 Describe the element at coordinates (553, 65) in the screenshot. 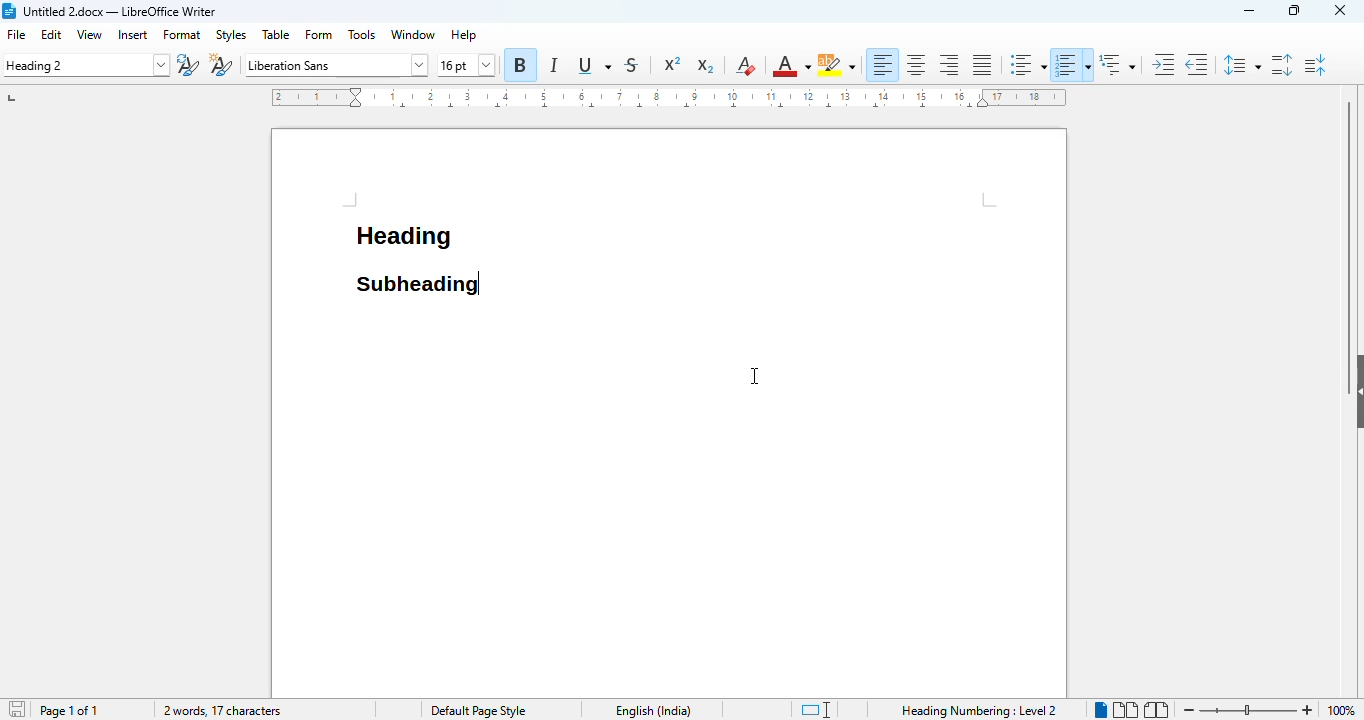

I see `italic` at that location.